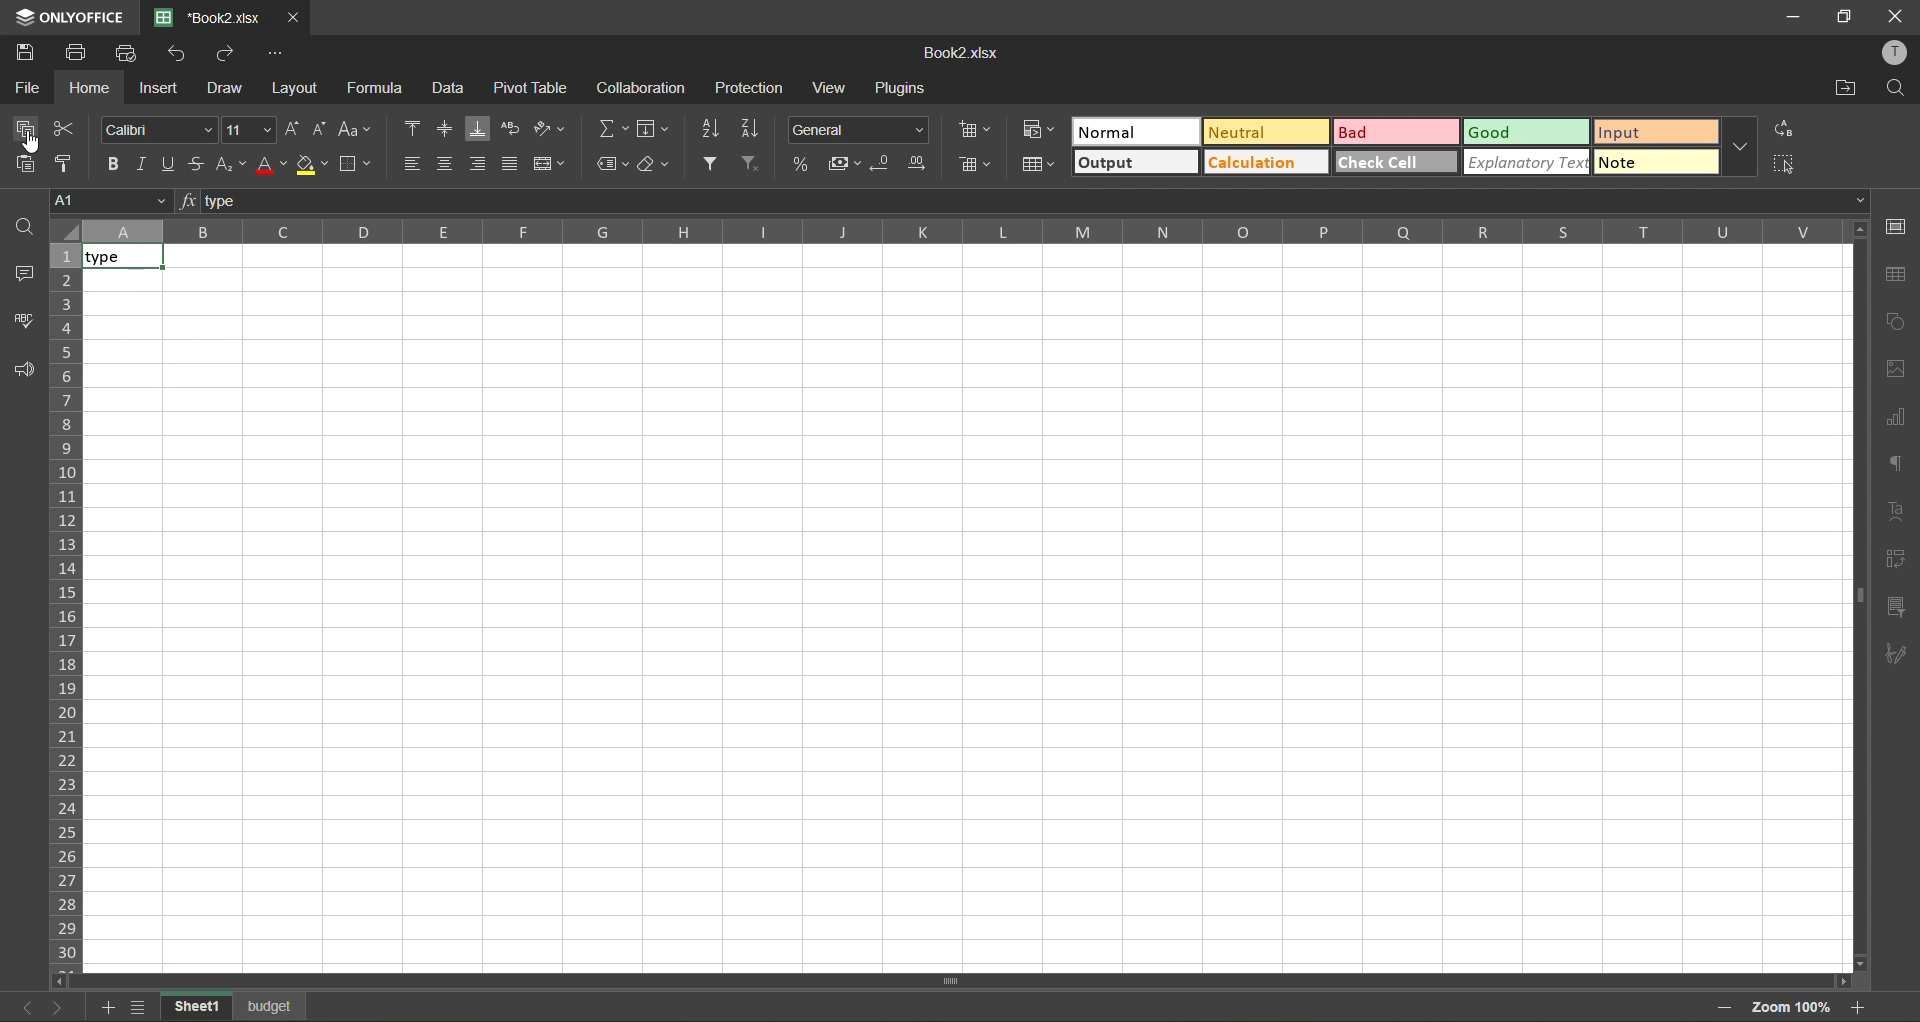 The width and height of the screenshot is (1920, 1022). I want to click on sheet list, so click(139, 1005).